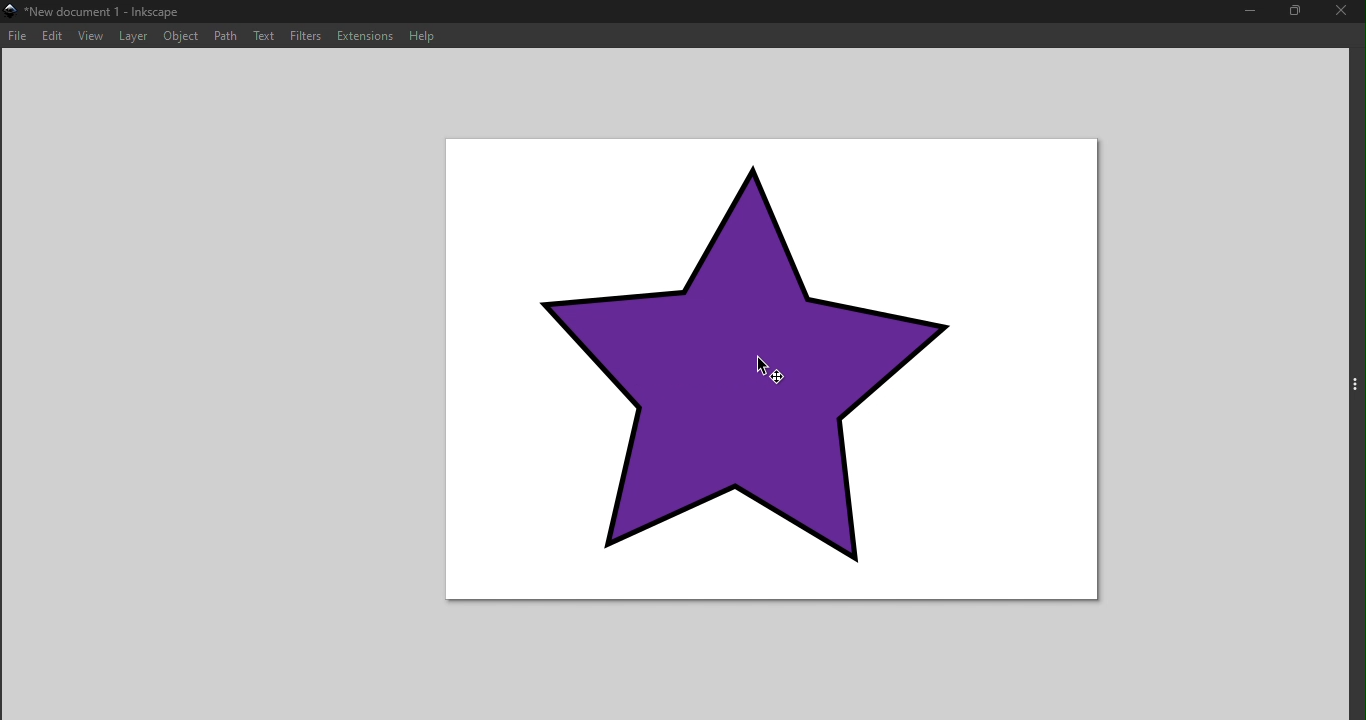 This screenshot has height=720, width=1366. Describe the element at coordinates (90, 35) in the screenshot. I see `View` at that location.